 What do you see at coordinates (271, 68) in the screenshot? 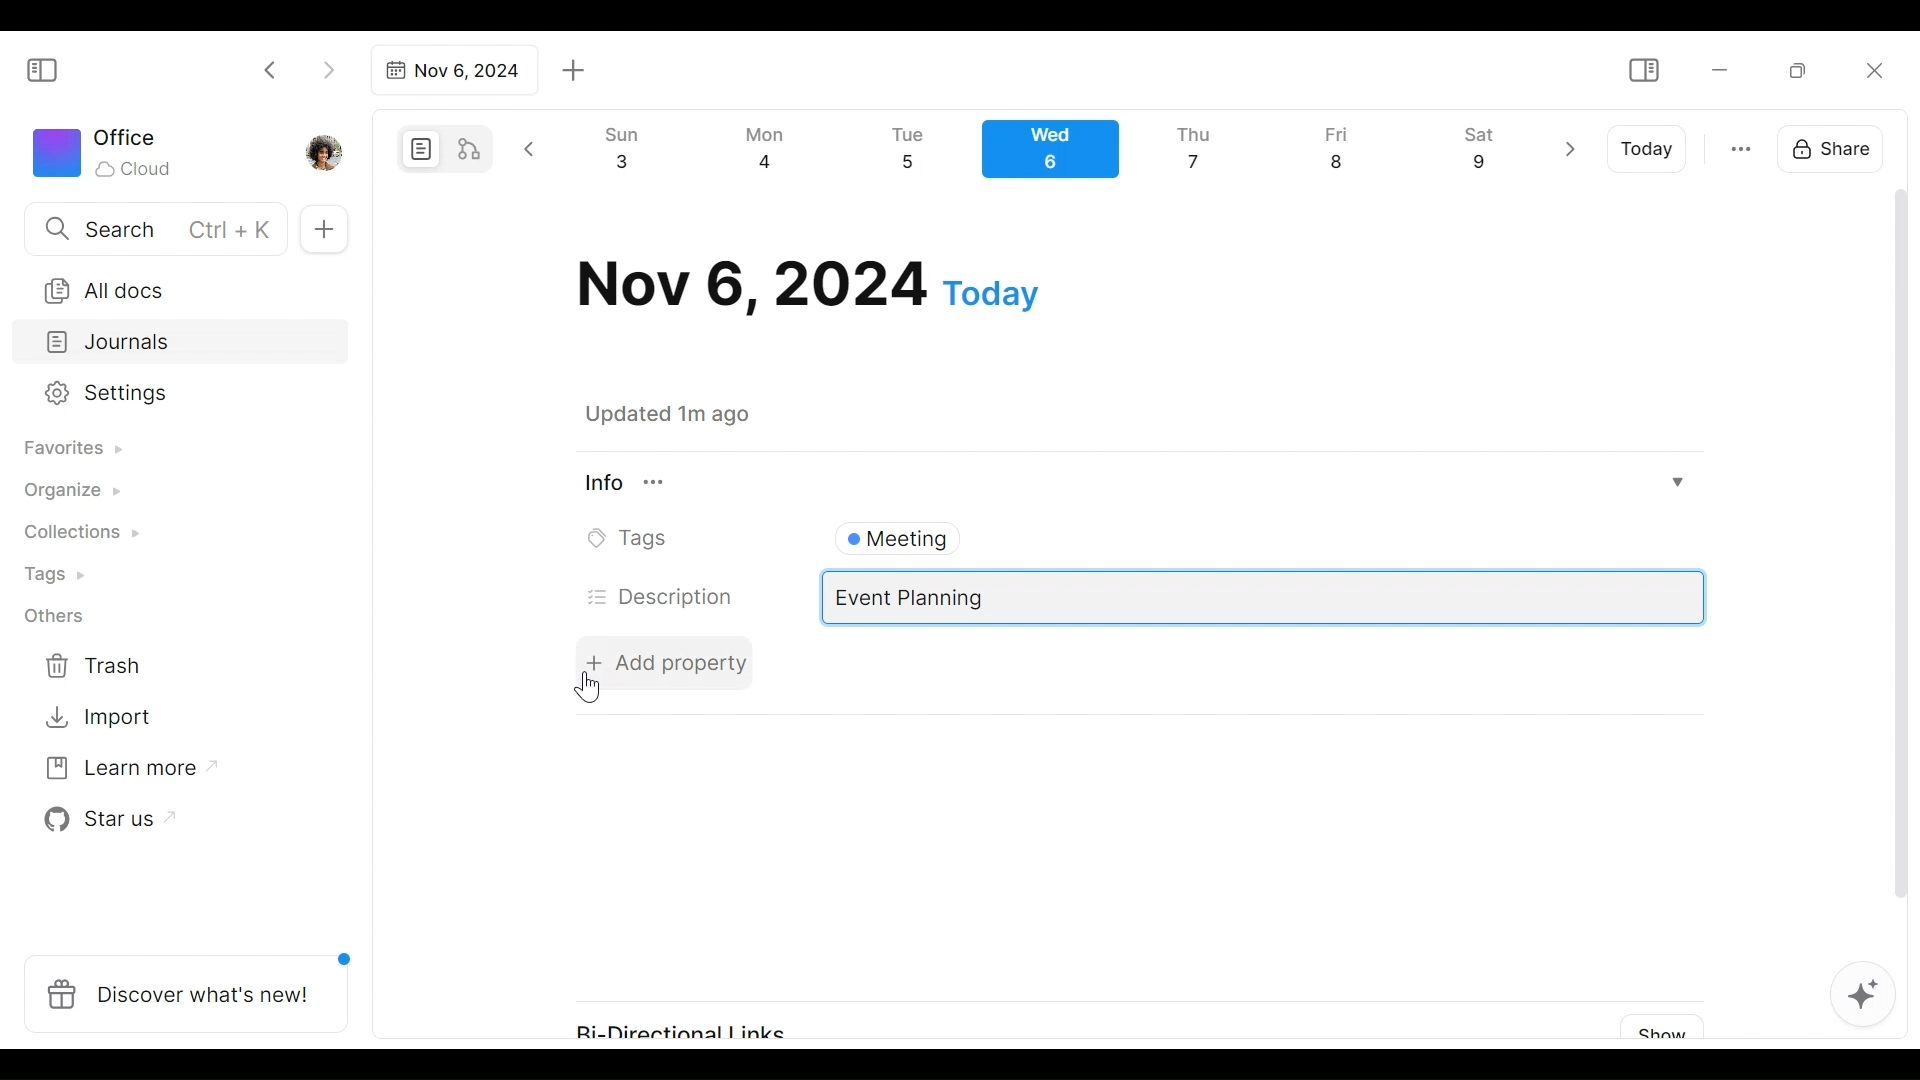
I see `Click to go back` at bounding box center [271, 68].